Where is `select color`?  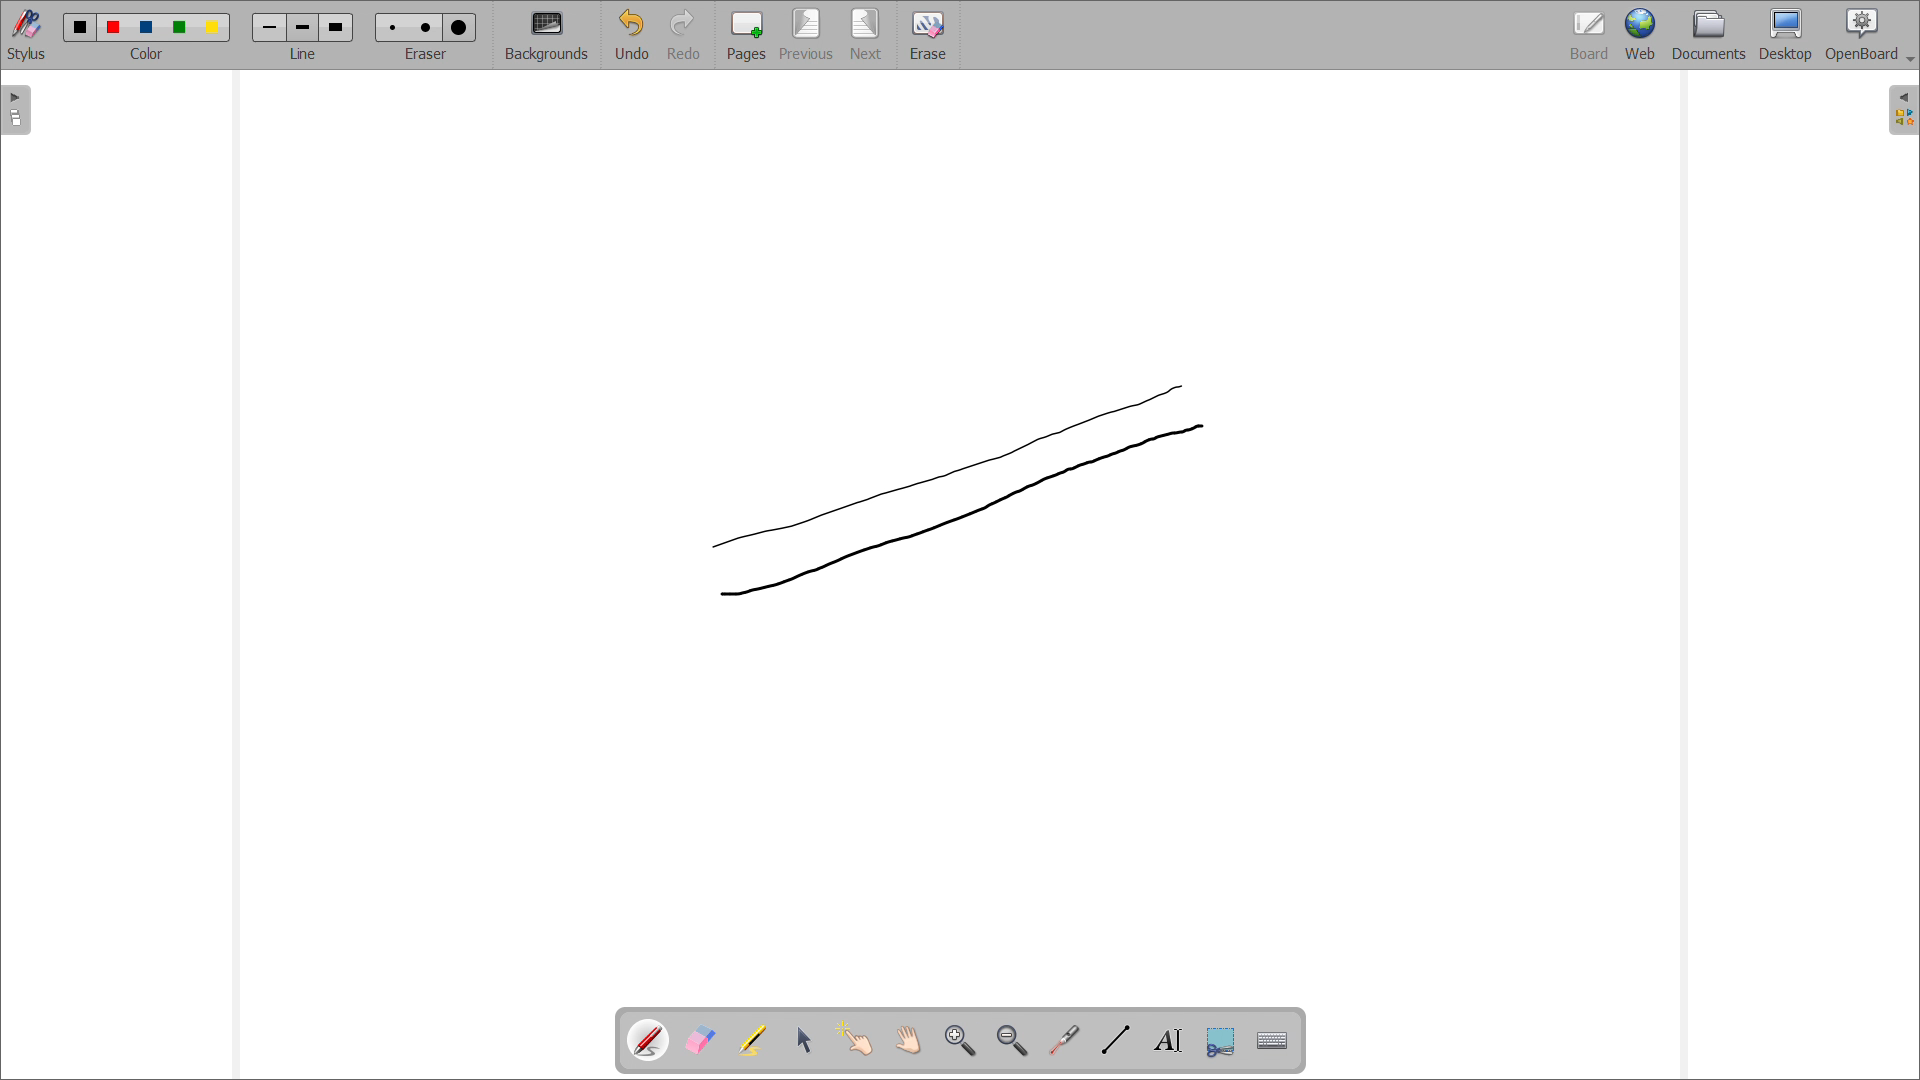 select color is located at coordinates (145, 54).